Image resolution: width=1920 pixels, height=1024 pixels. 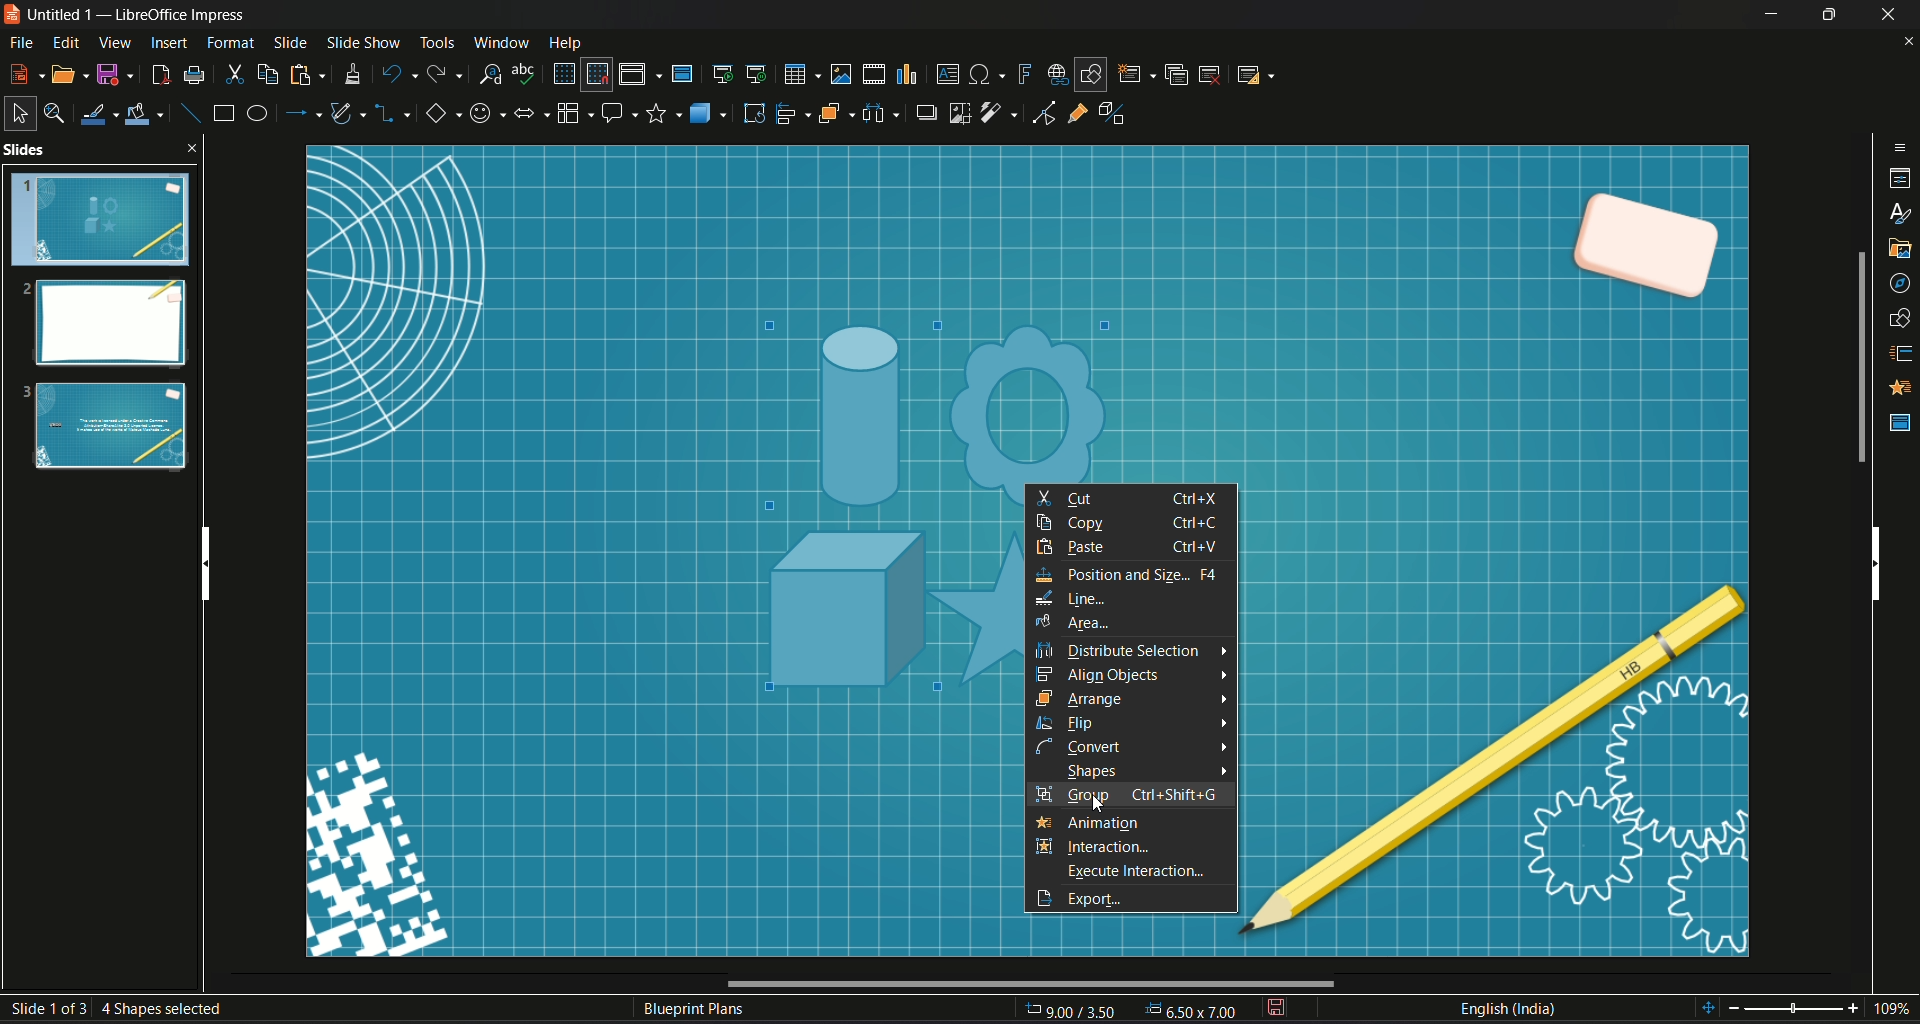 I want to click on arrange, so click(x=1084, y=699).